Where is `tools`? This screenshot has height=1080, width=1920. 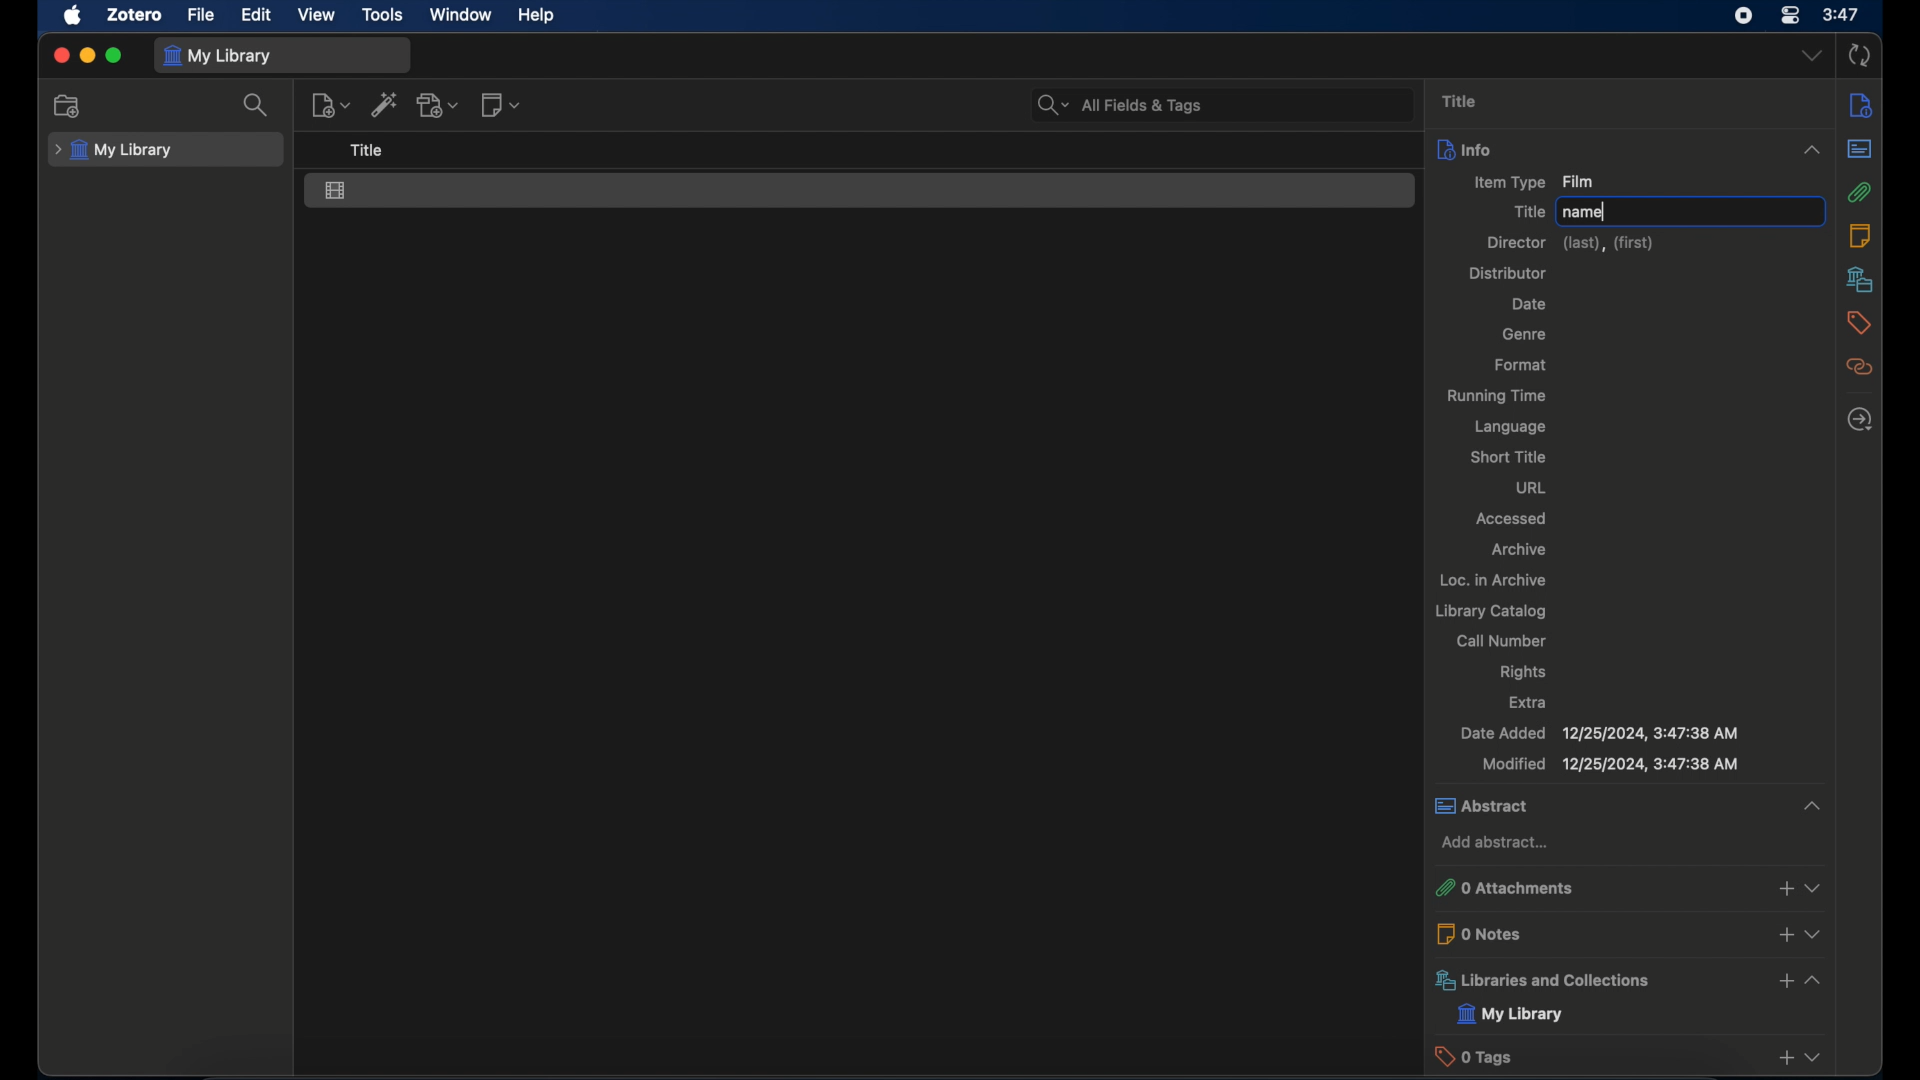
tools is located at coordinates (384, 15).